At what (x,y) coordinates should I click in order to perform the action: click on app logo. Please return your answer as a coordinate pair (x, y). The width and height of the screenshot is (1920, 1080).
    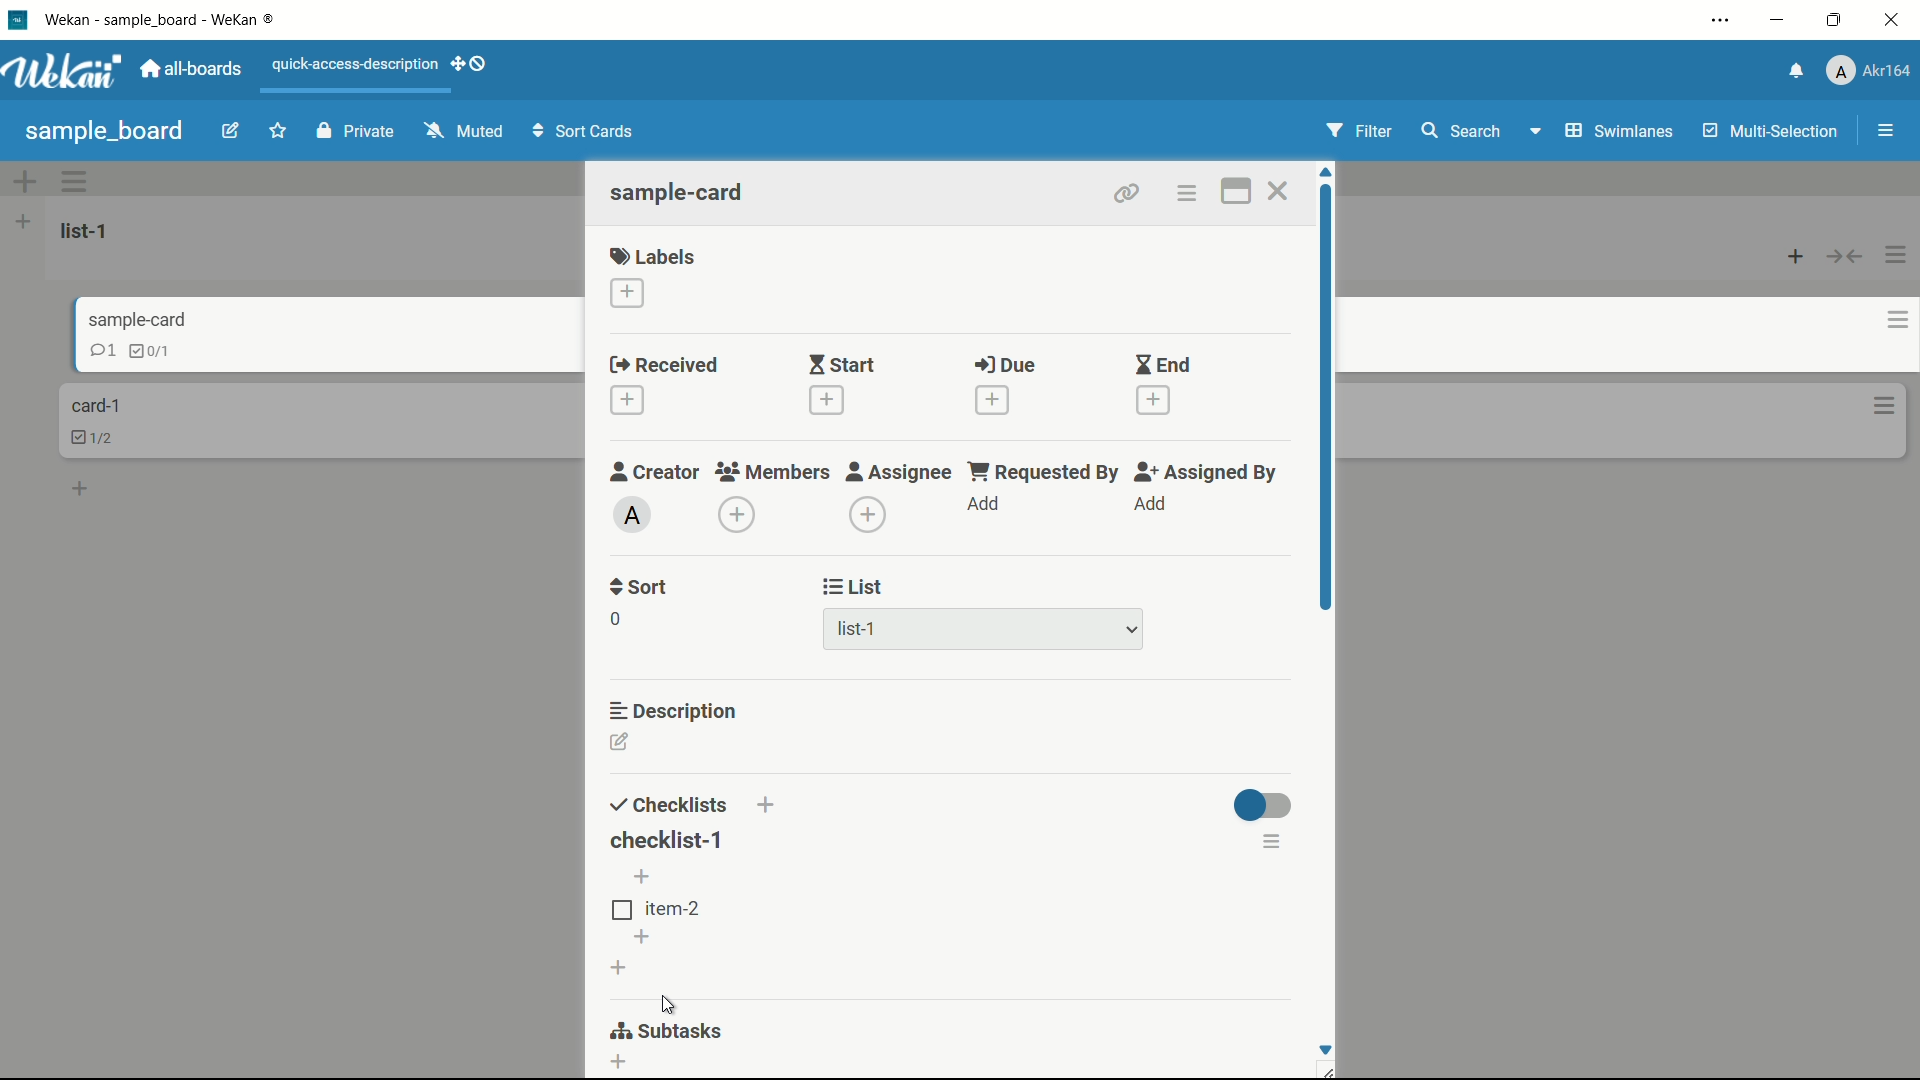
    Looking at the image, I should click on (64, 70).